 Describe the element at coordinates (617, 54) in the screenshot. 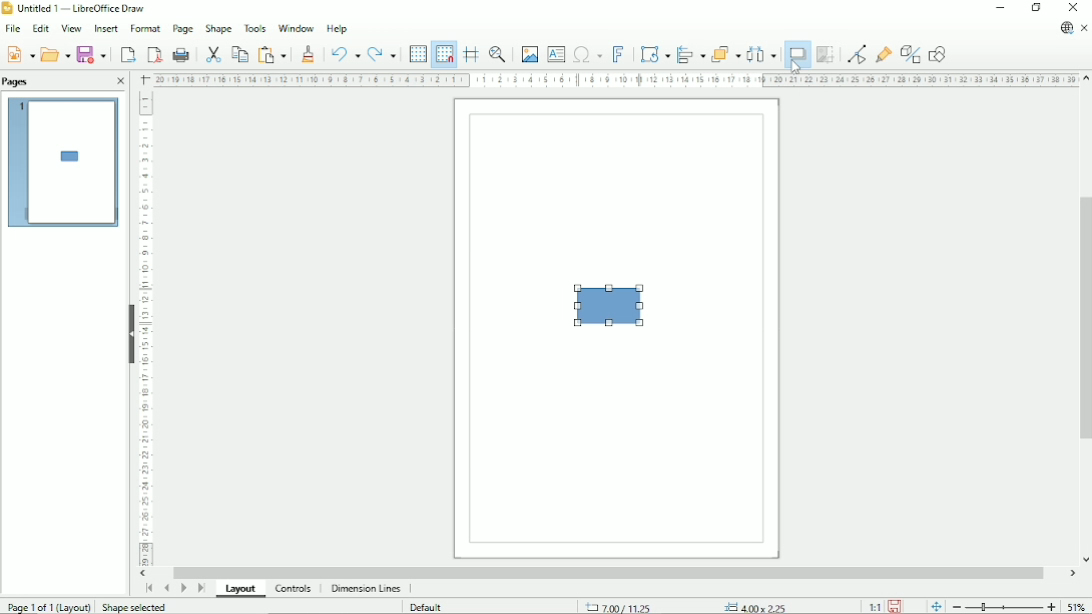

I see `Insert fontwork text` at that location.